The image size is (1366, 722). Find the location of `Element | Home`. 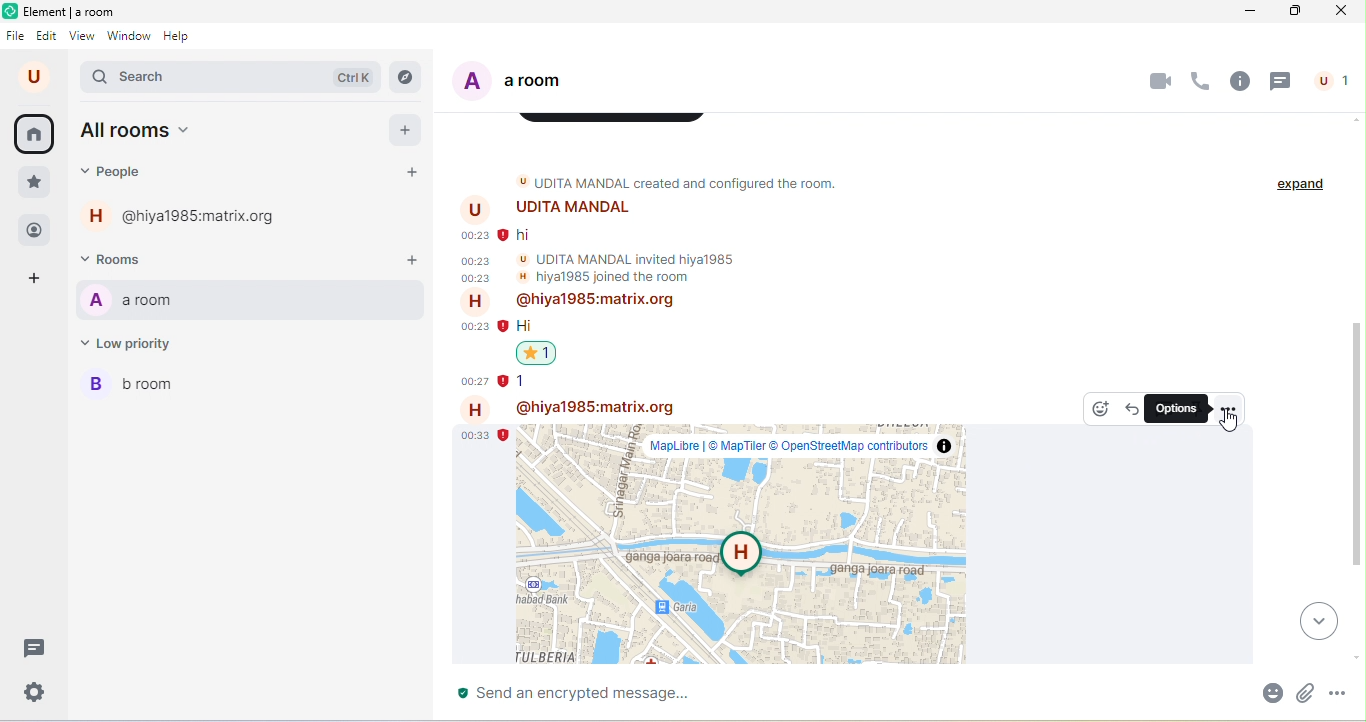

Element | Home is located at coordinates (72, 11).